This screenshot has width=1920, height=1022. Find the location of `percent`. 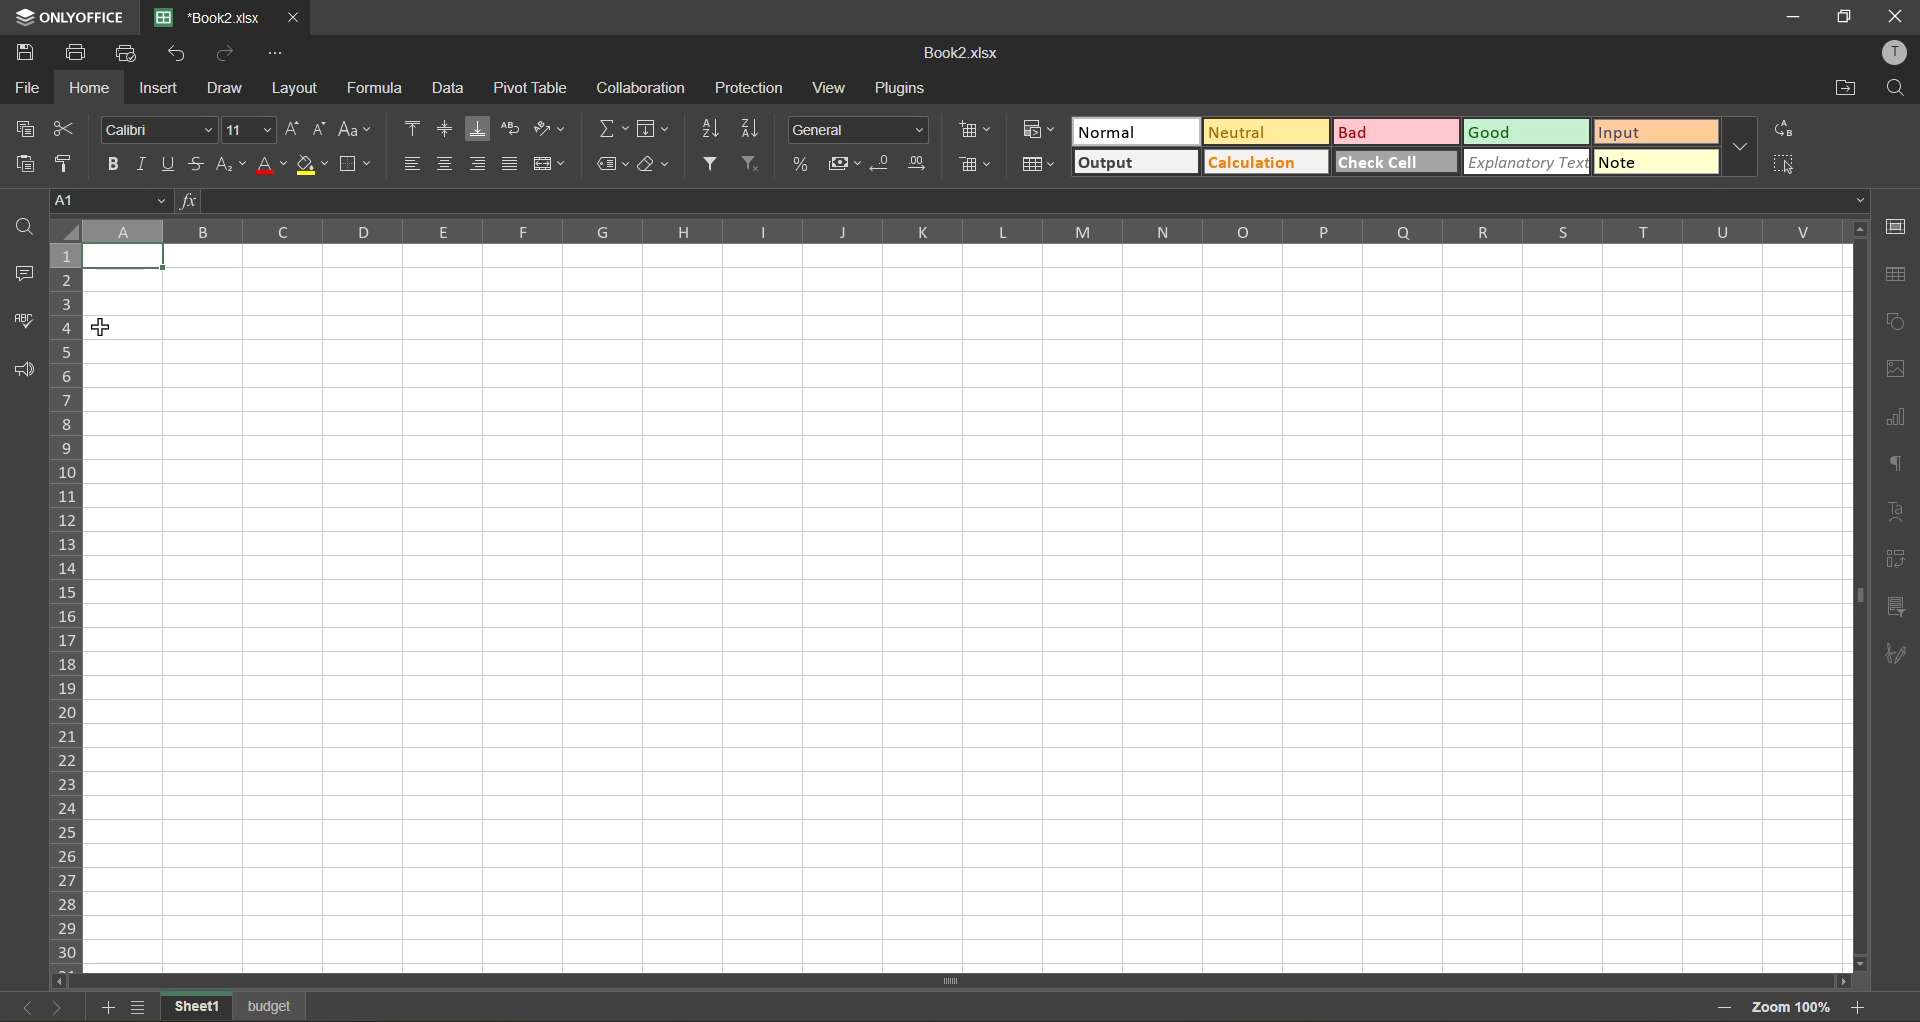

percent is located at coordinates (802, 165).